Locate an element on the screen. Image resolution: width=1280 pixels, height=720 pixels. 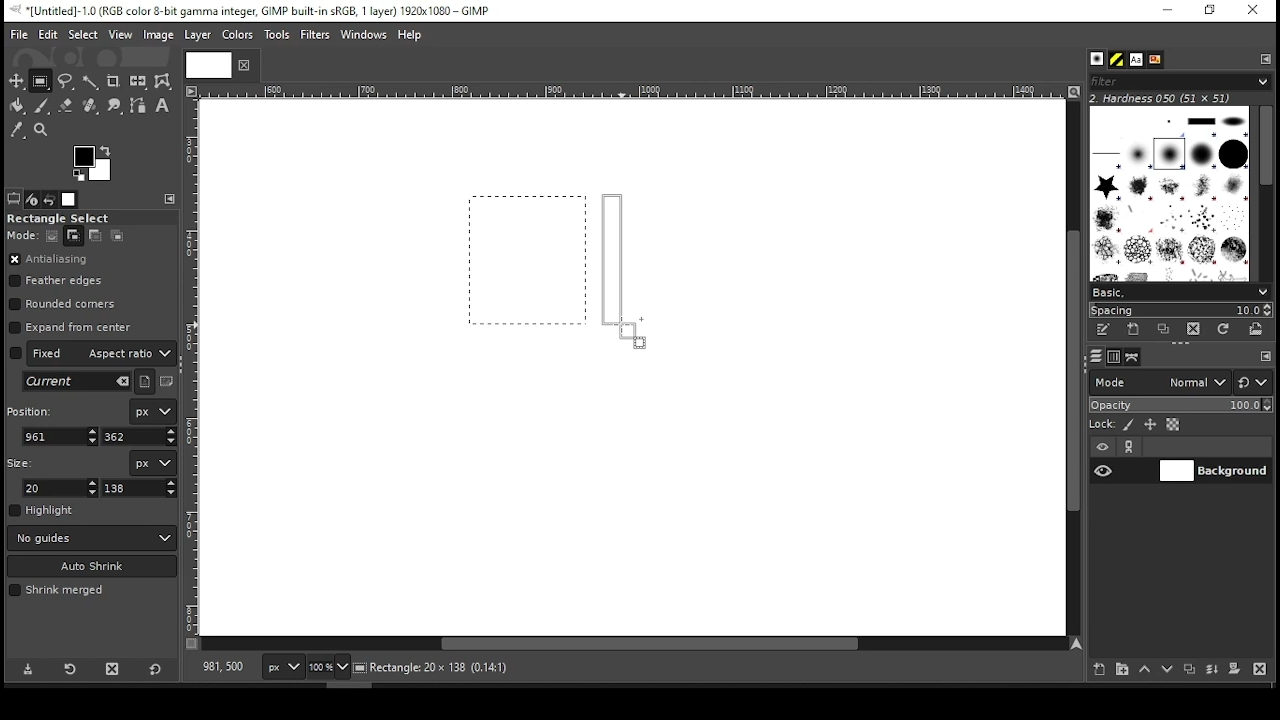
replace current selection is located at coordinates (53, 236).